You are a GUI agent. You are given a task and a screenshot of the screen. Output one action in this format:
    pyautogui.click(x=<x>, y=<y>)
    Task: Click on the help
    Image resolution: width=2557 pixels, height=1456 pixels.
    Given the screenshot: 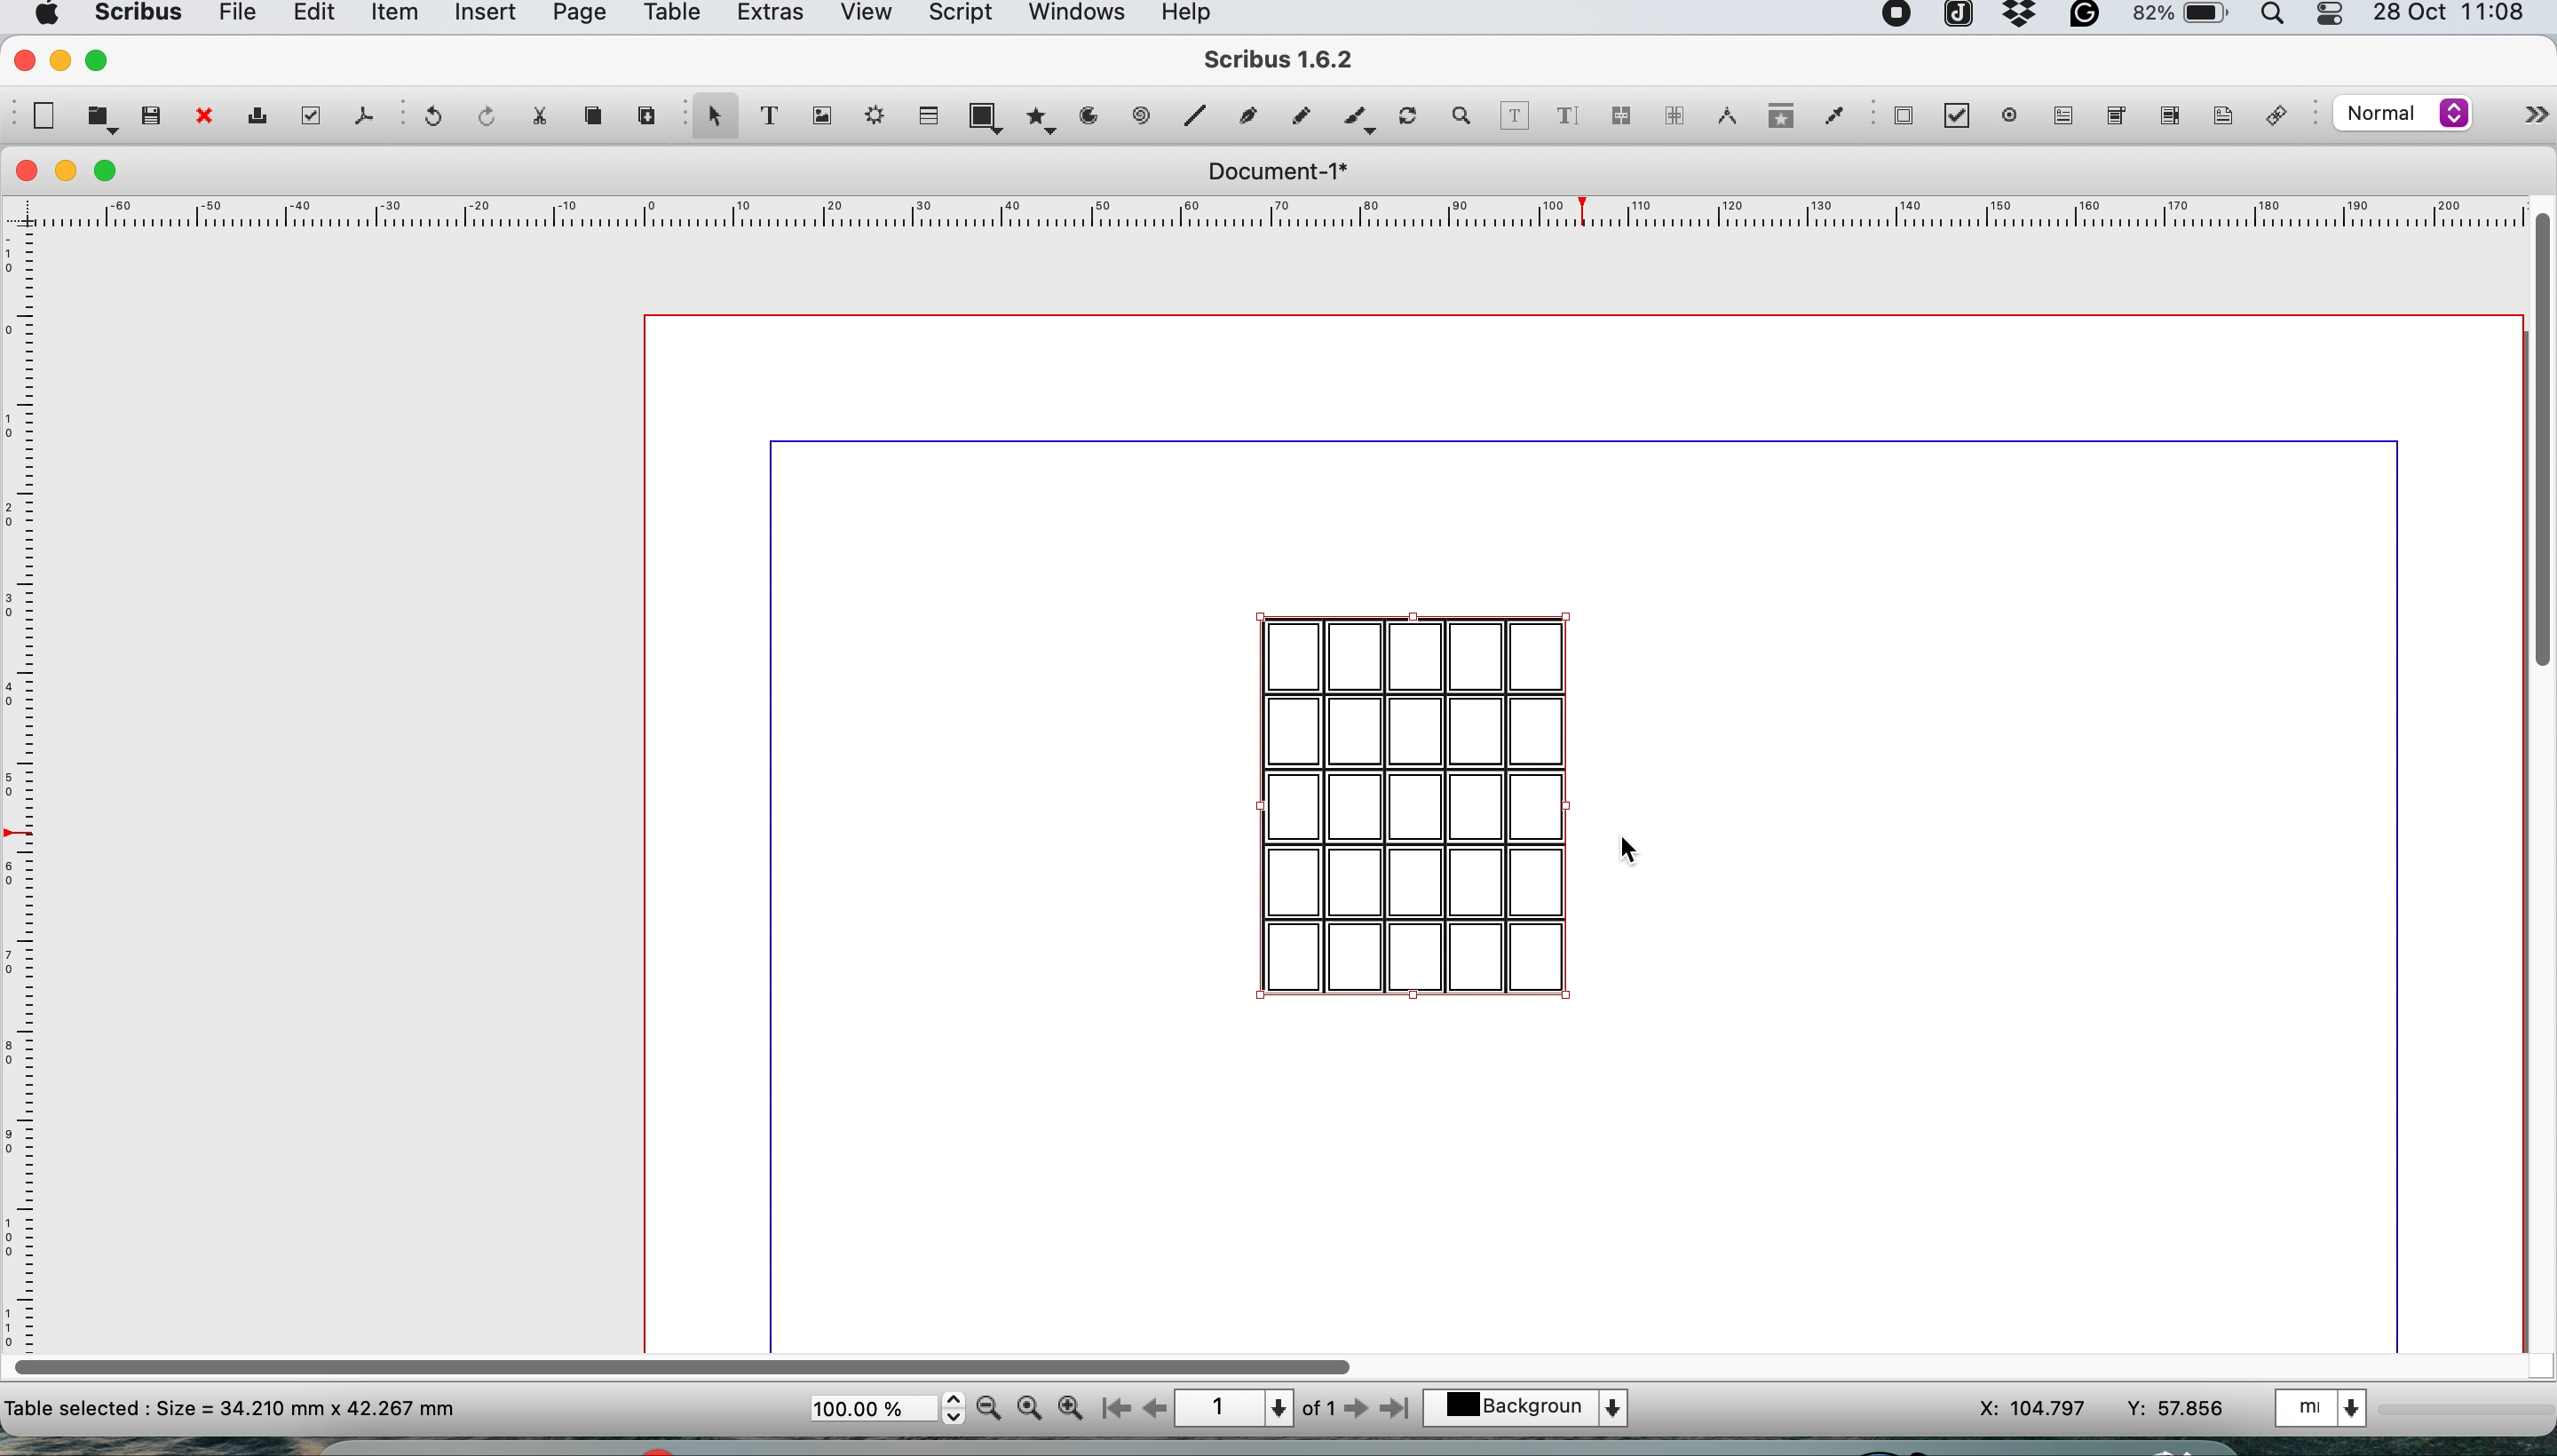 What is the action you would take?
    pyautogui.click(x=1196, y=15)
    